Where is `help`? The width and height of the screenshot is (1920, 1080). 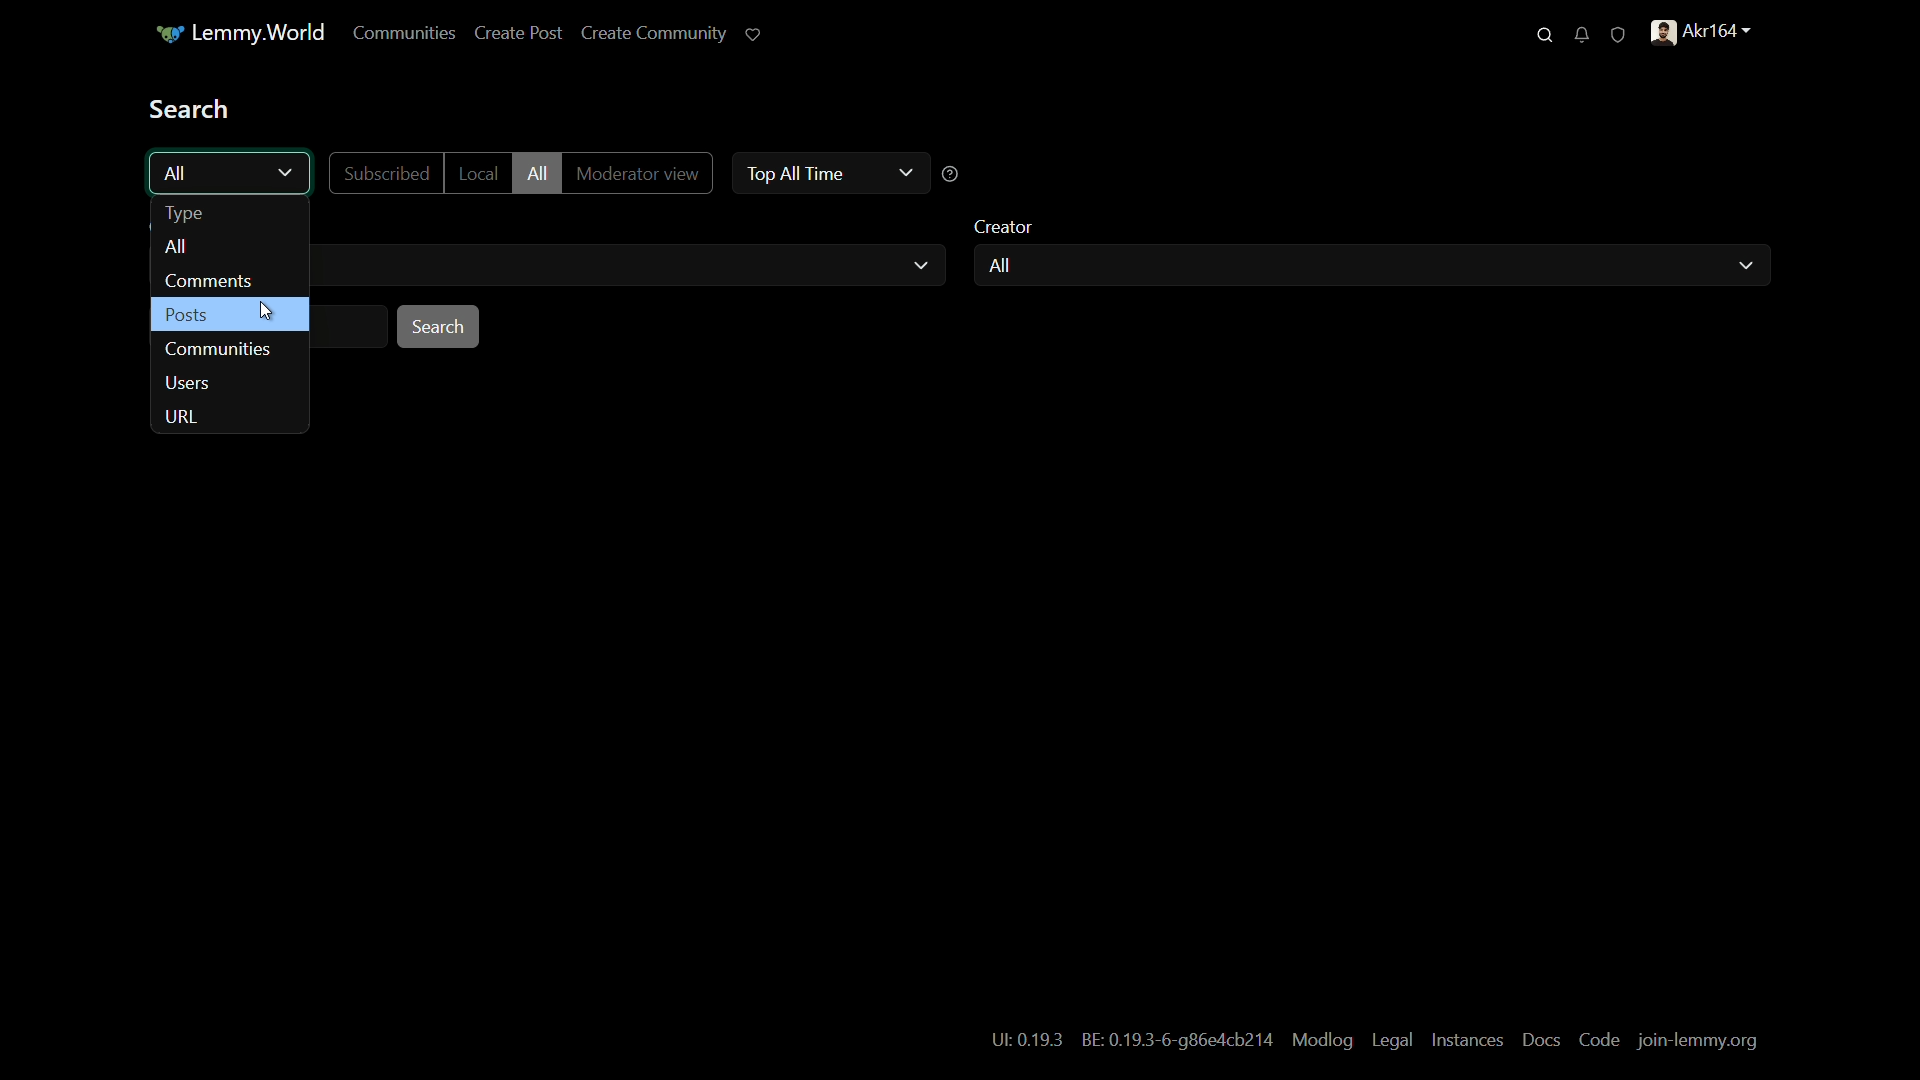 help is located at coordinates (951, 175).